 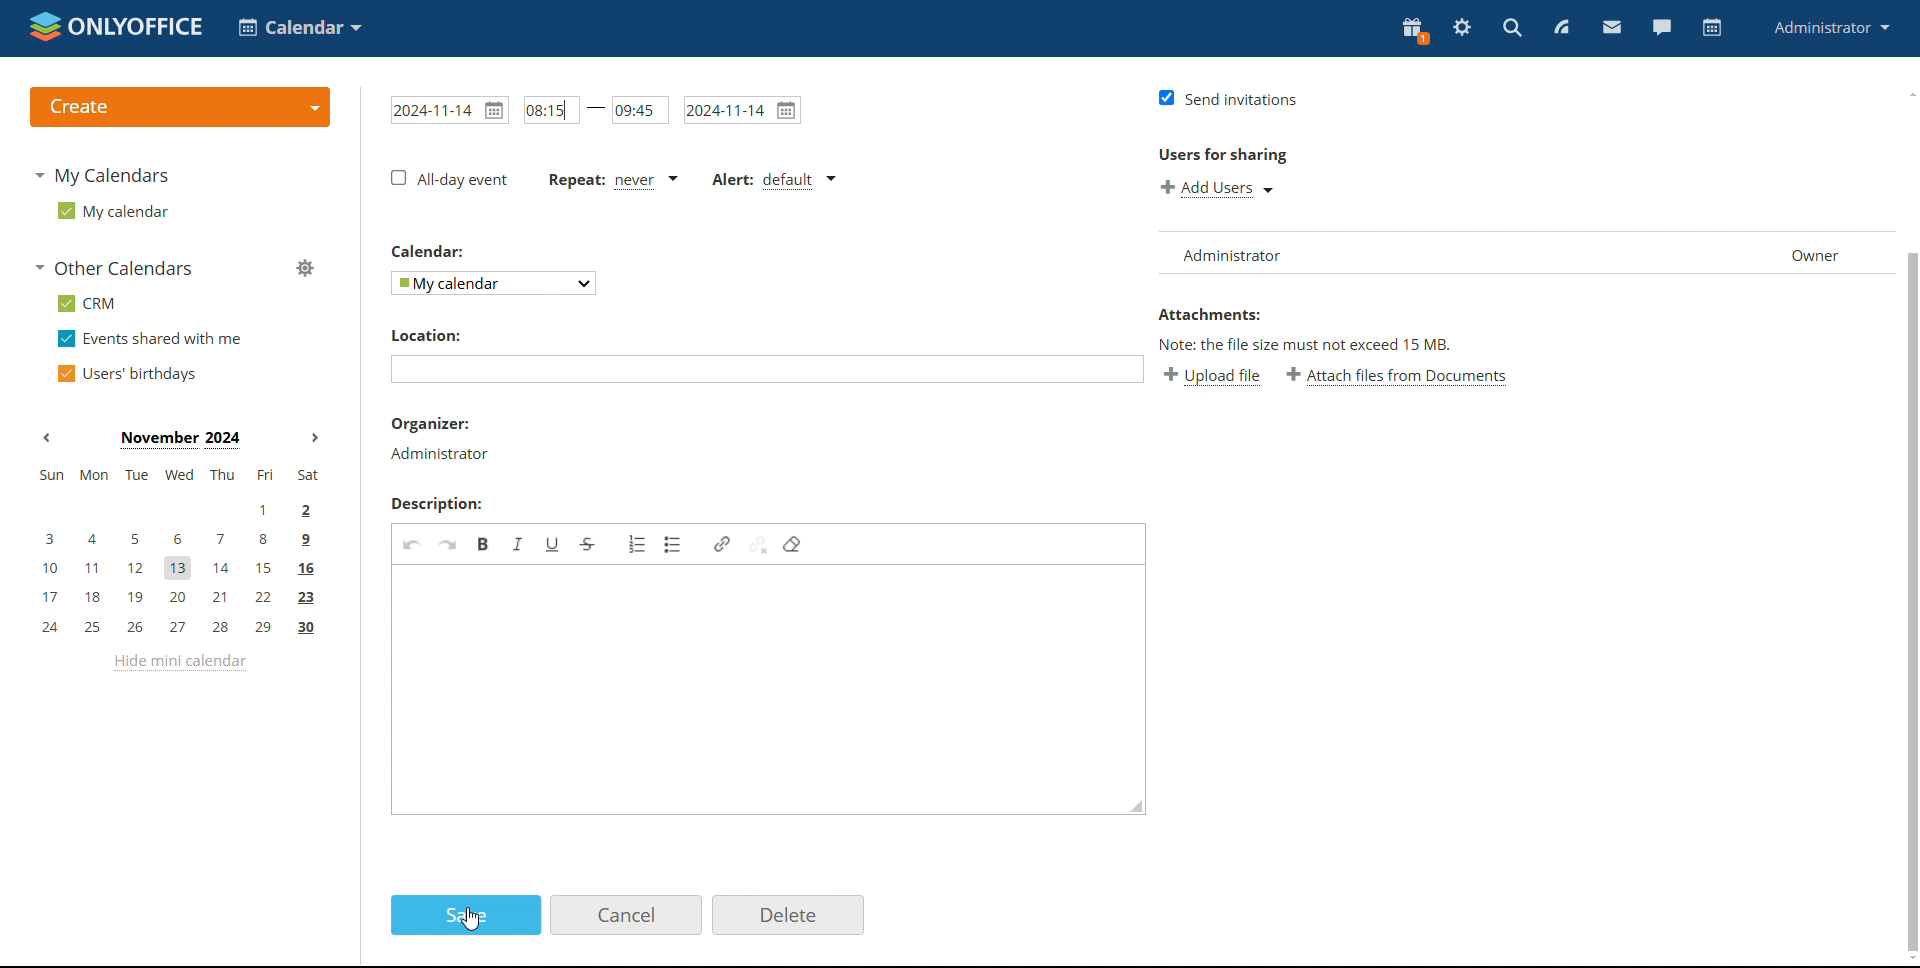 What do you see at coordinates (448, 543) in the screenshot?
I see `Redo` at bounding box center [448, 543].